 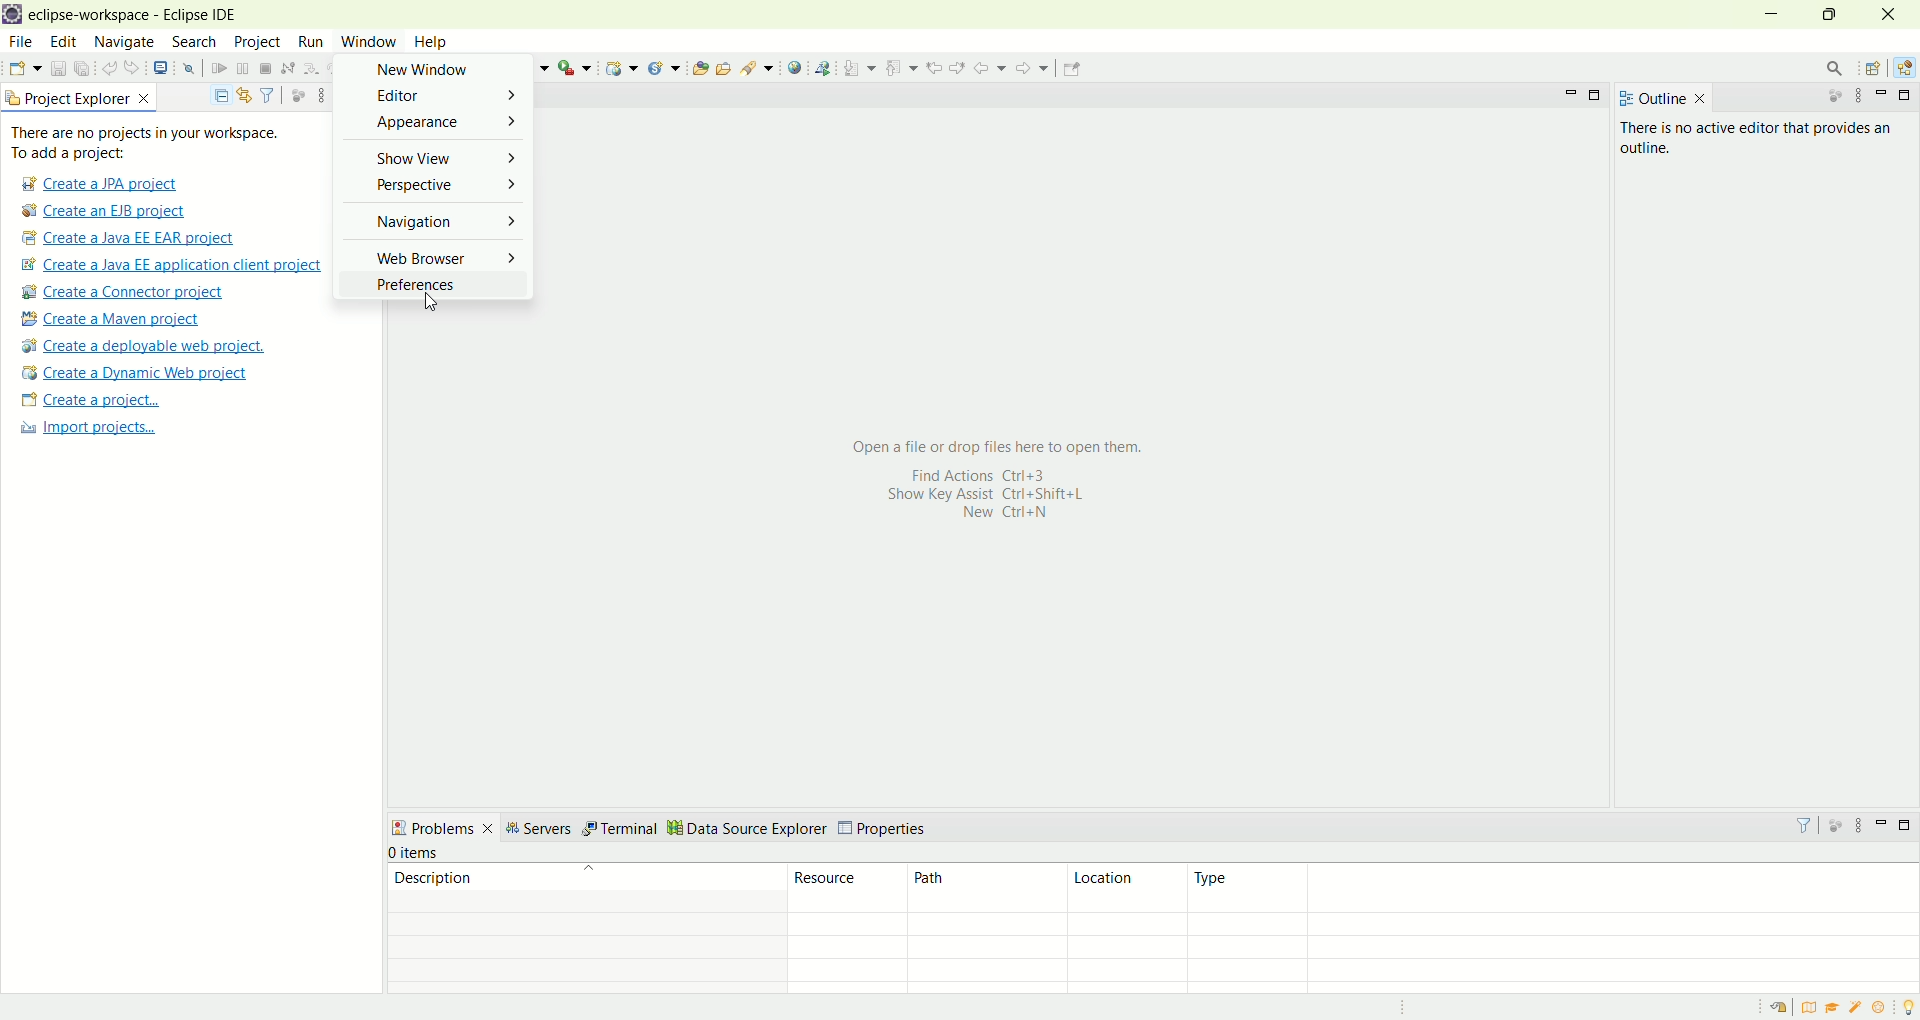 I want to click on terminal, so click(x=622, y=827).